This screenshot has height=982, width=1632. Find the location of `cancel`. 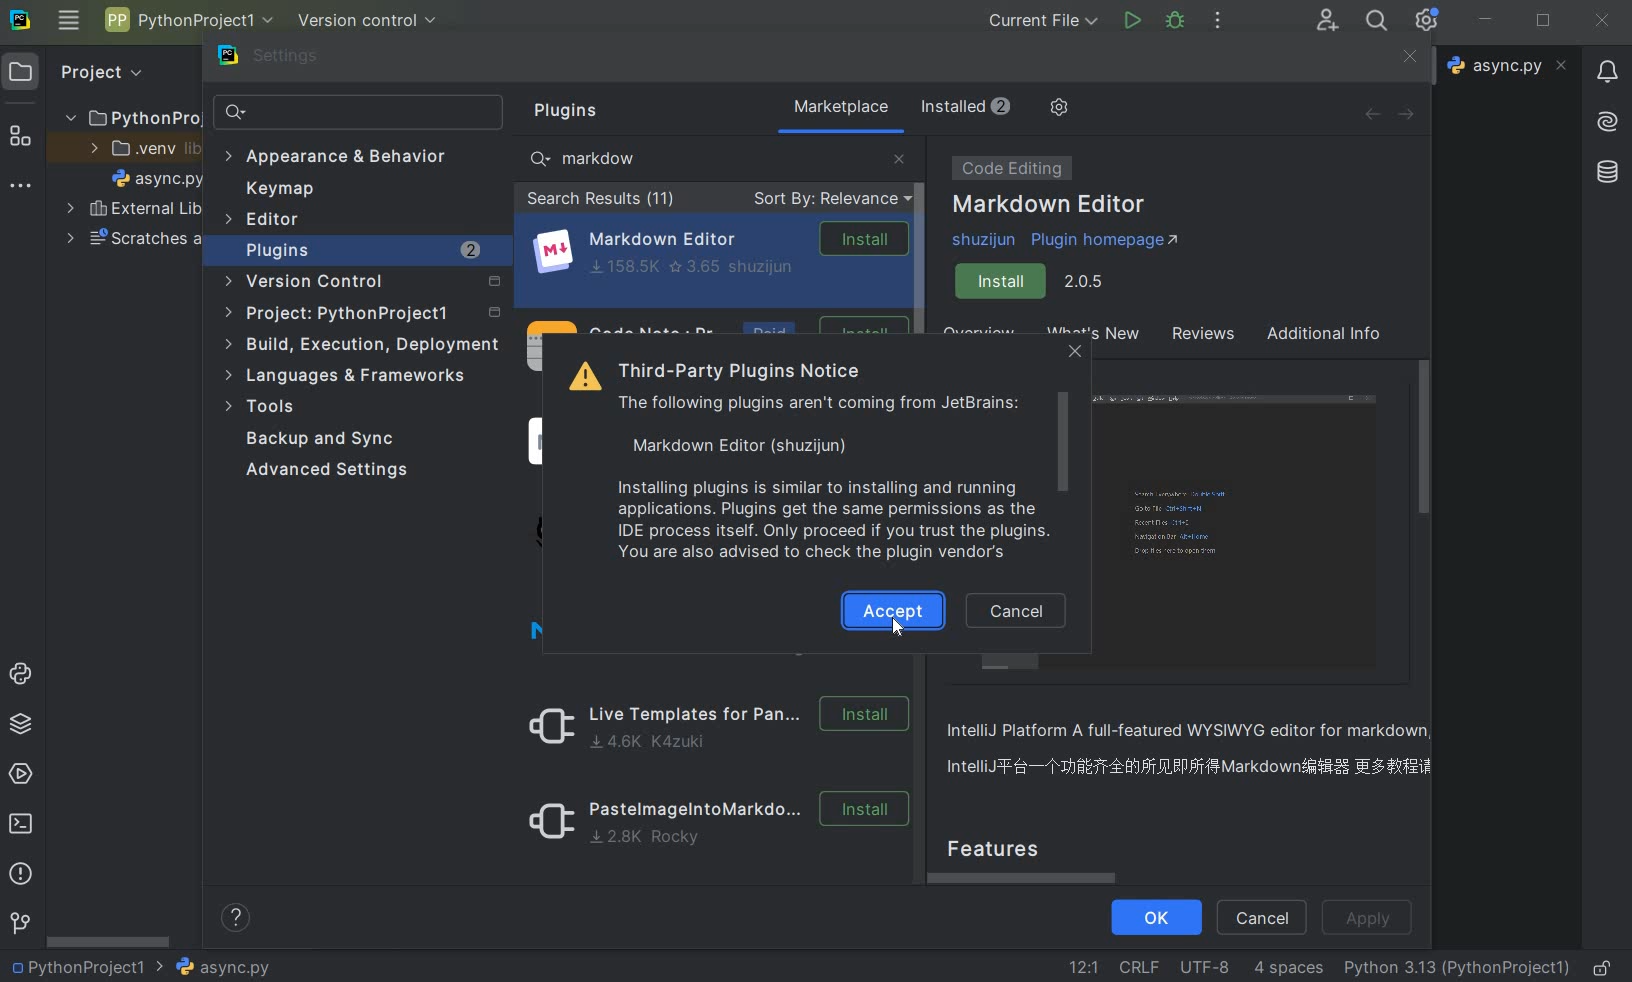

cancel is located at coordinates (1019, 612).